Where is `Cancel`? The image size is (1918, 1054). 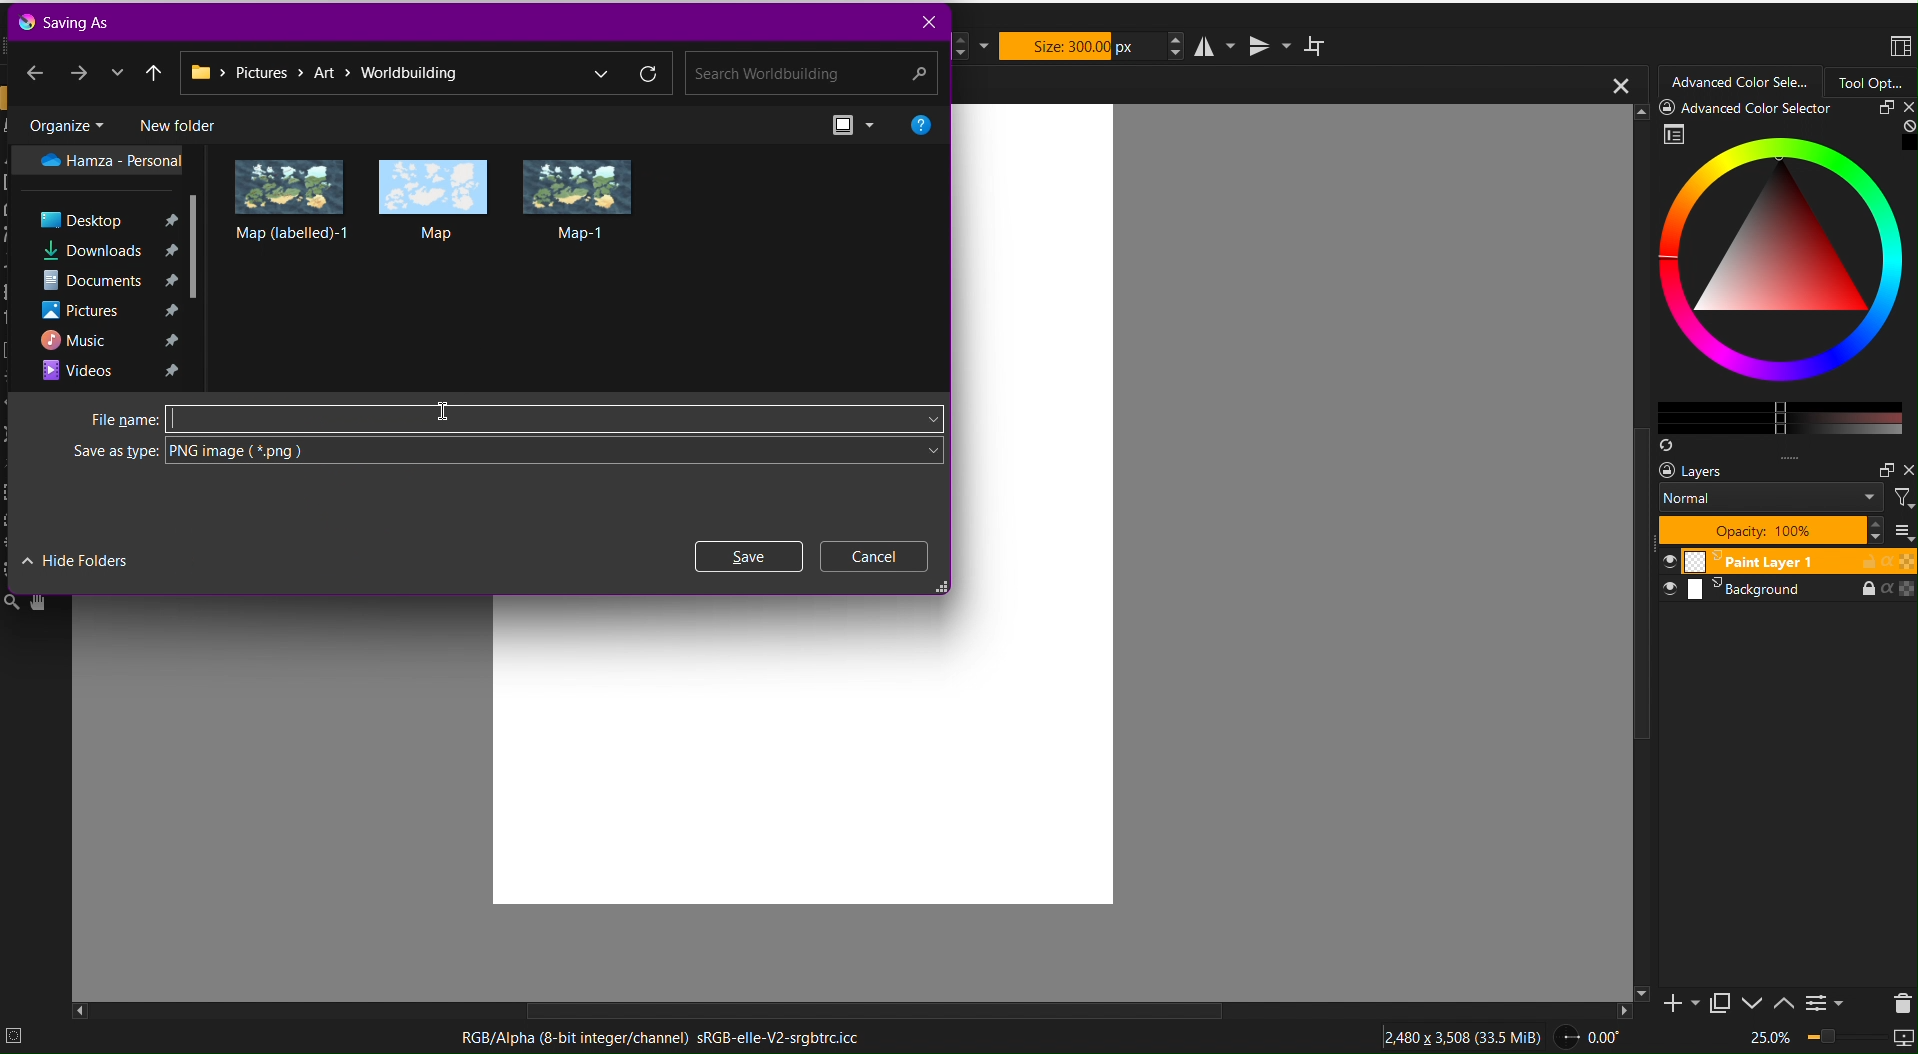 Cancel is located at coordinates (875, 556).